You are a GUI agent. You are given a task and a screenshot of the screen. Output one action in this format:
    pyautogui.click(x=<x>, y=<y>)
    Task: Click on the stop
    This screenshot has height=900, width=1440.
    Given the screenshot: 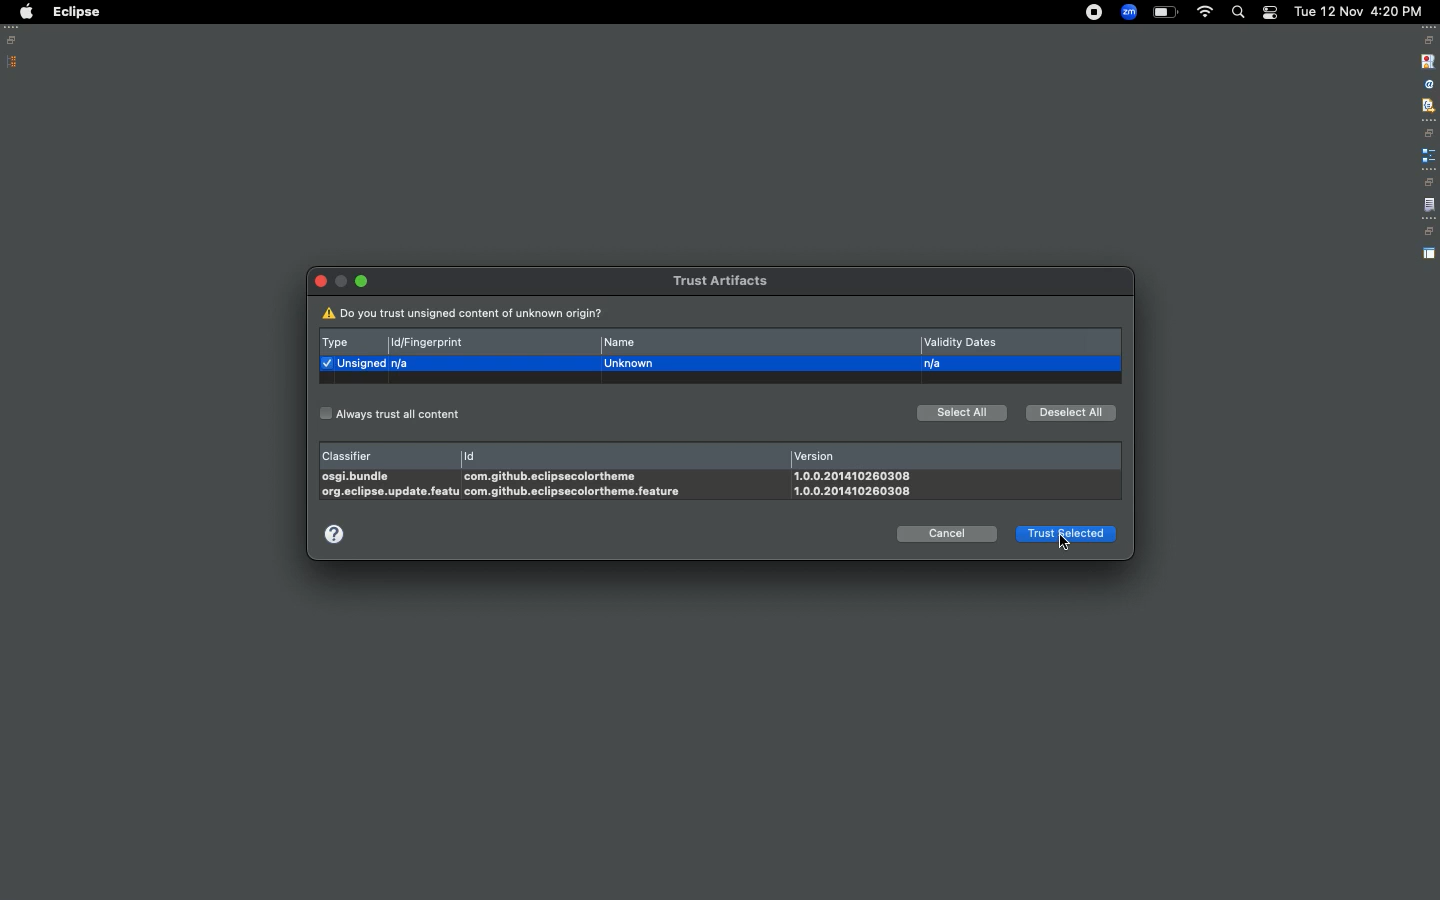 What is the action you would take?
    pyautogui.click(x=1426, y=60)
    